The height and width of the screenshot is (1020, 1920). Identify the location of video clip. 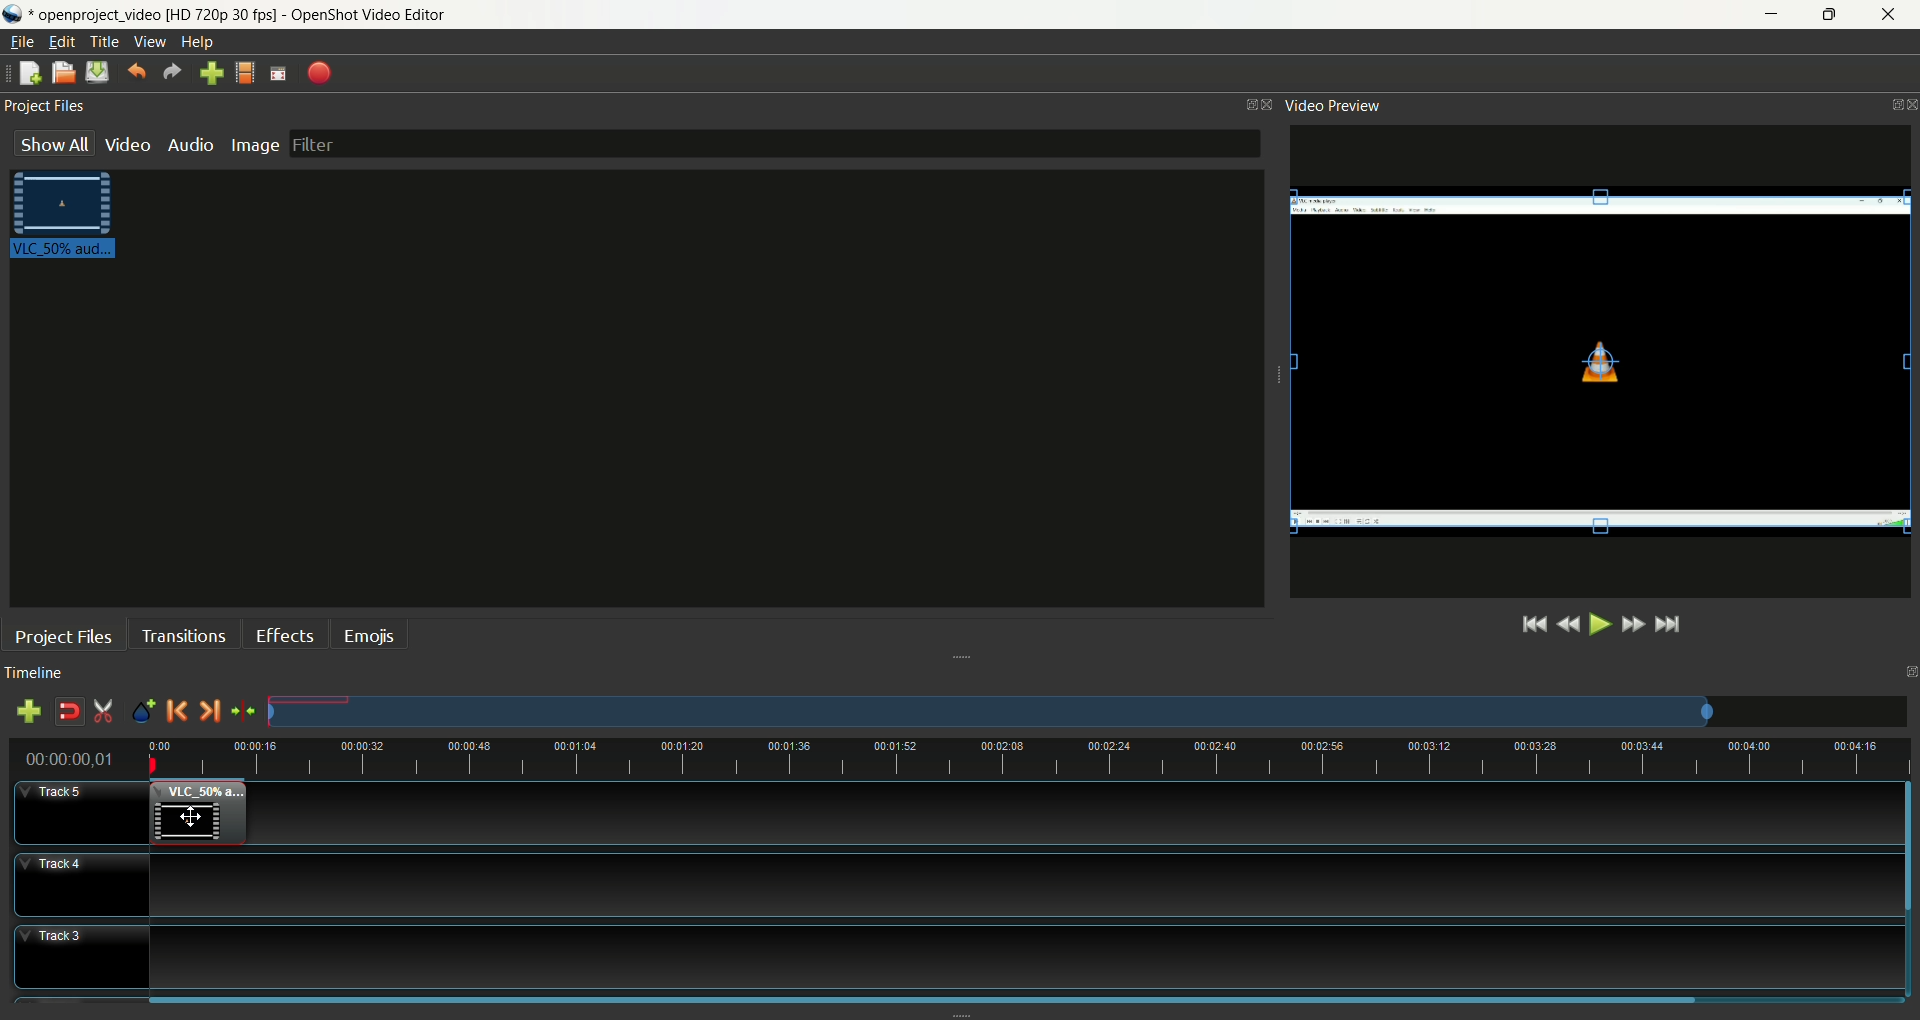
(67, 217).